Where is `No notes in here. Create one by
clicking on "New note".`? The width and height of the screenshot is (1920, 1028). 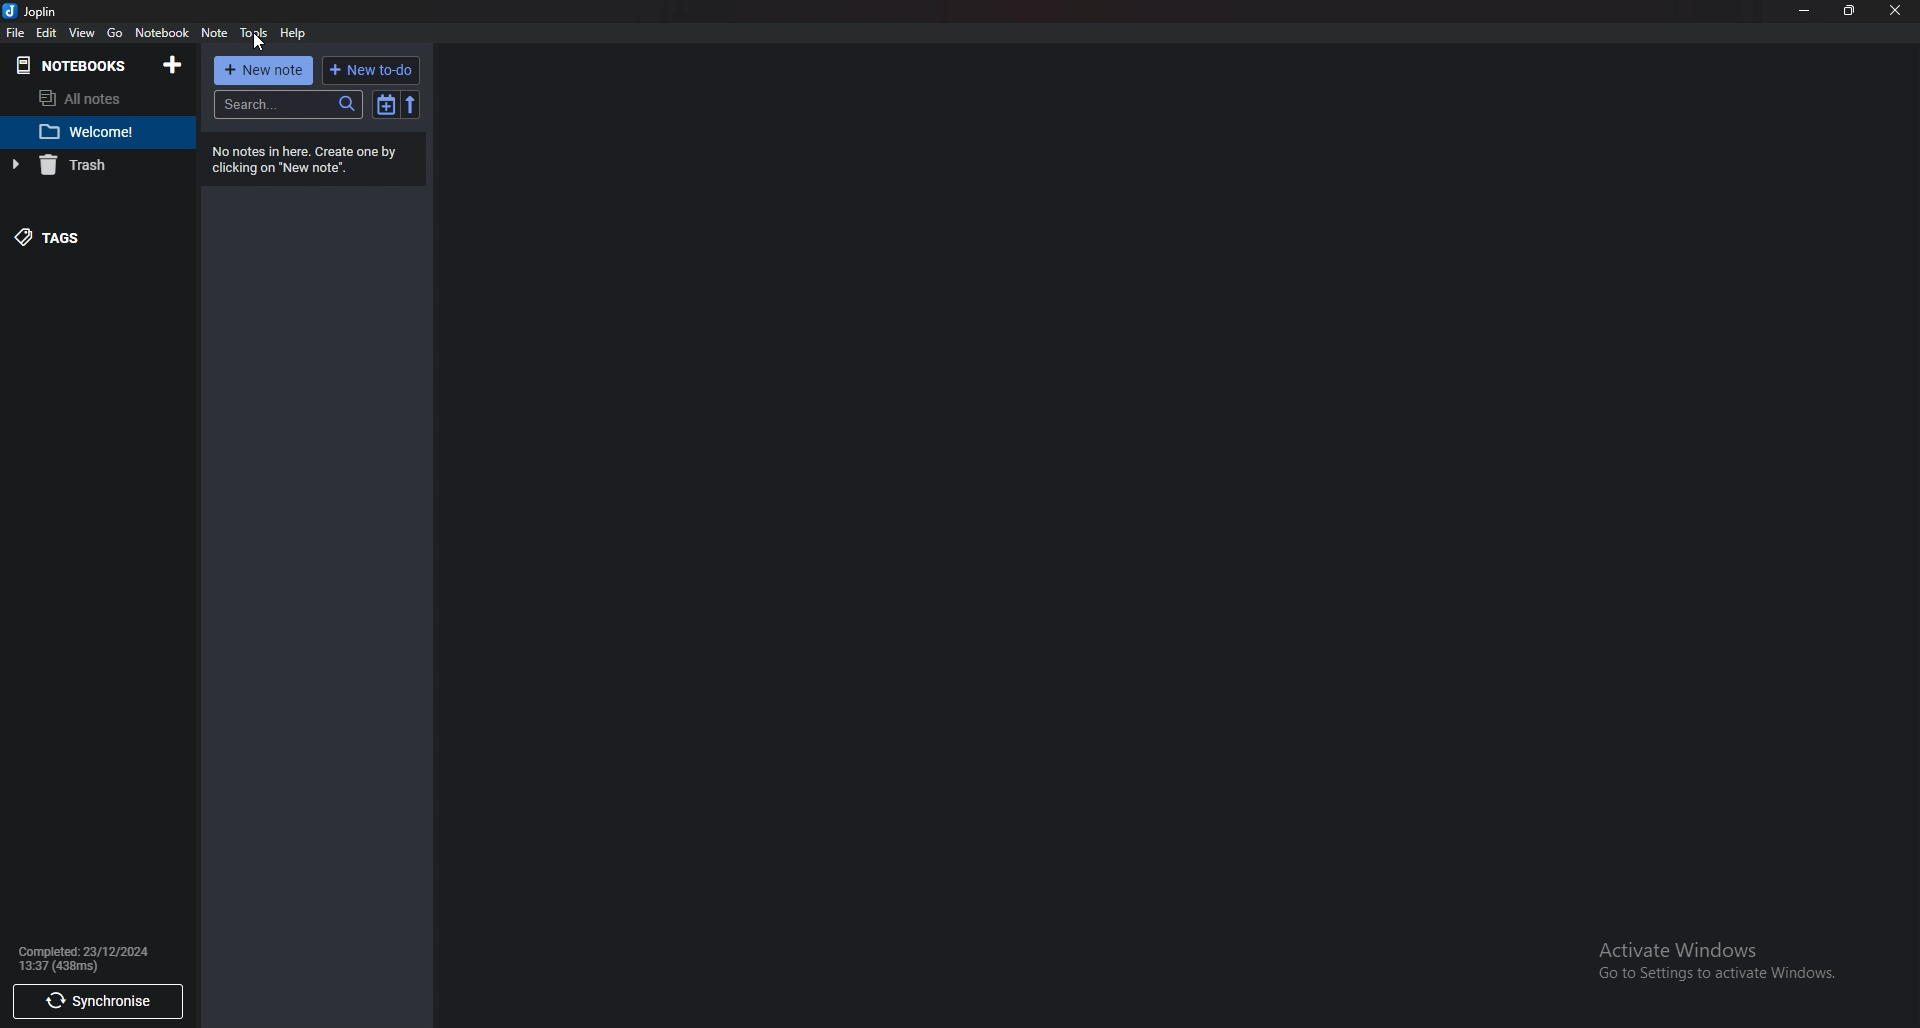
No notes in here. Create one by
clicking on "New note". is located at coordinates (309, 161).